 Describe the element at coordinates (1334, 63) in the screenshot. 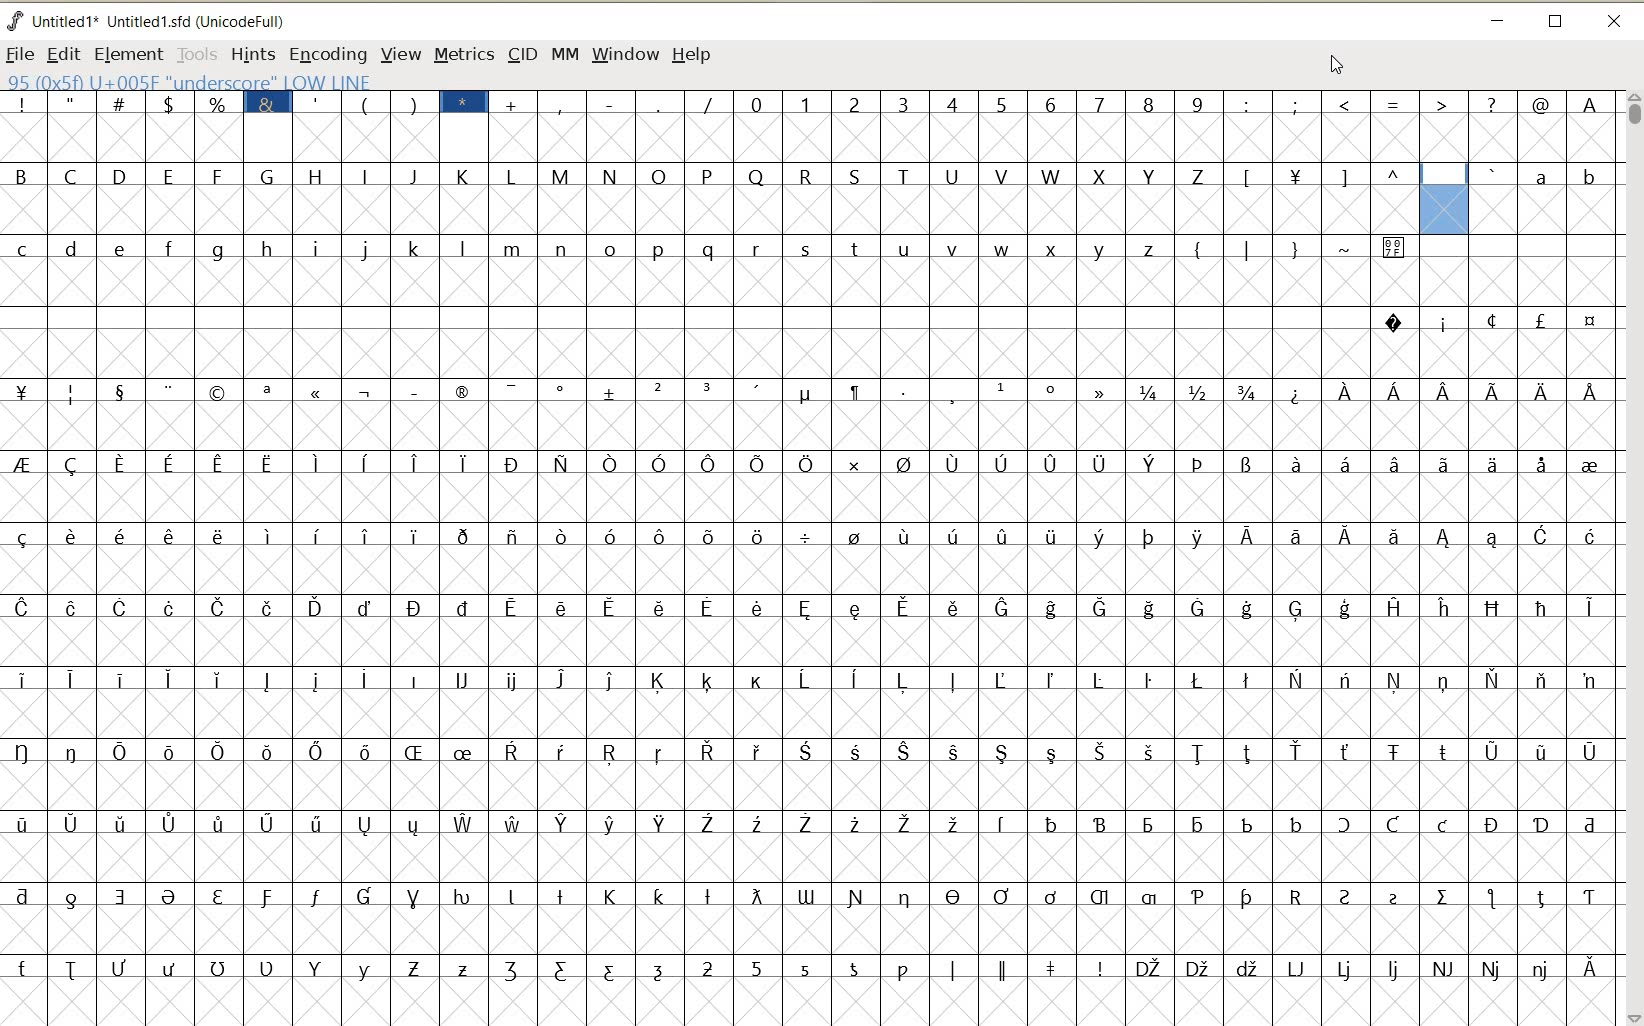

I see `CURSOR` at that location.